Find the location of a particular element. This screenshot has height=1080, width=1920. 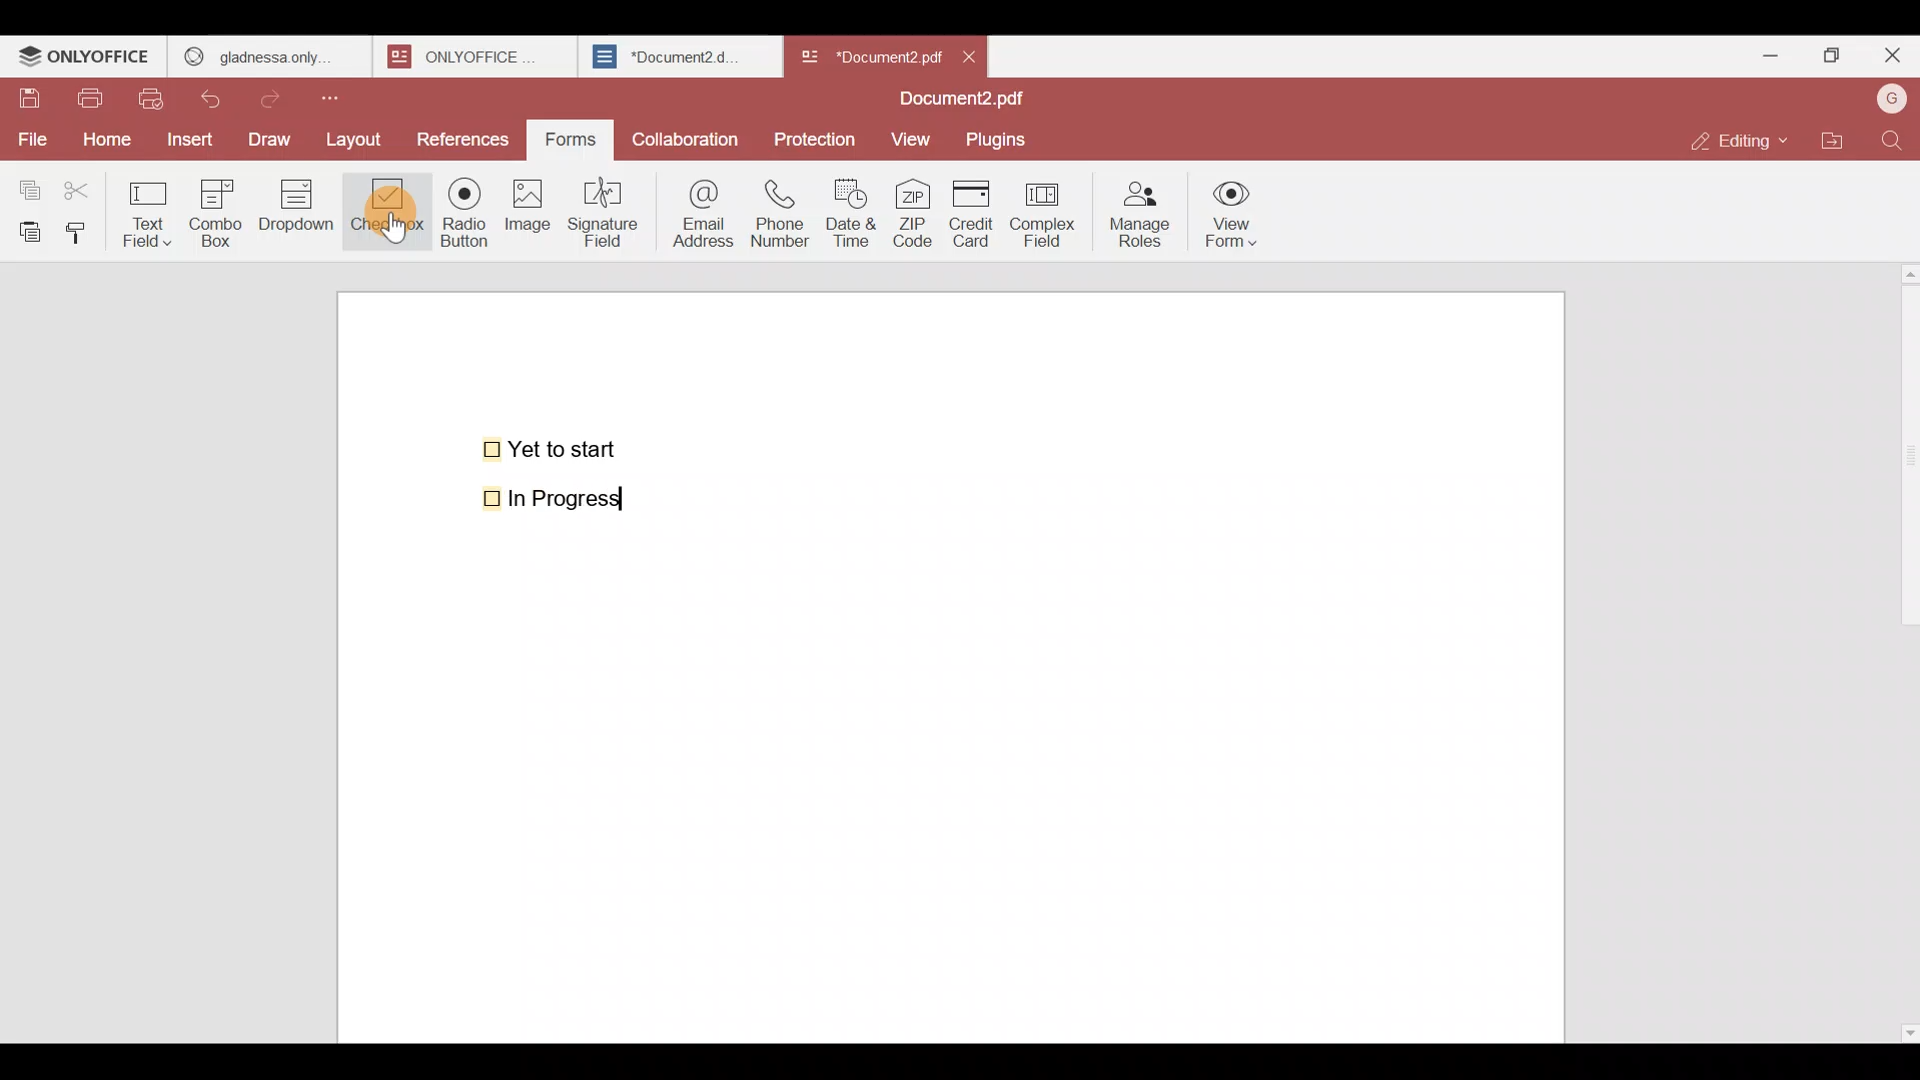

Email address is located at coordinates (699, 211).